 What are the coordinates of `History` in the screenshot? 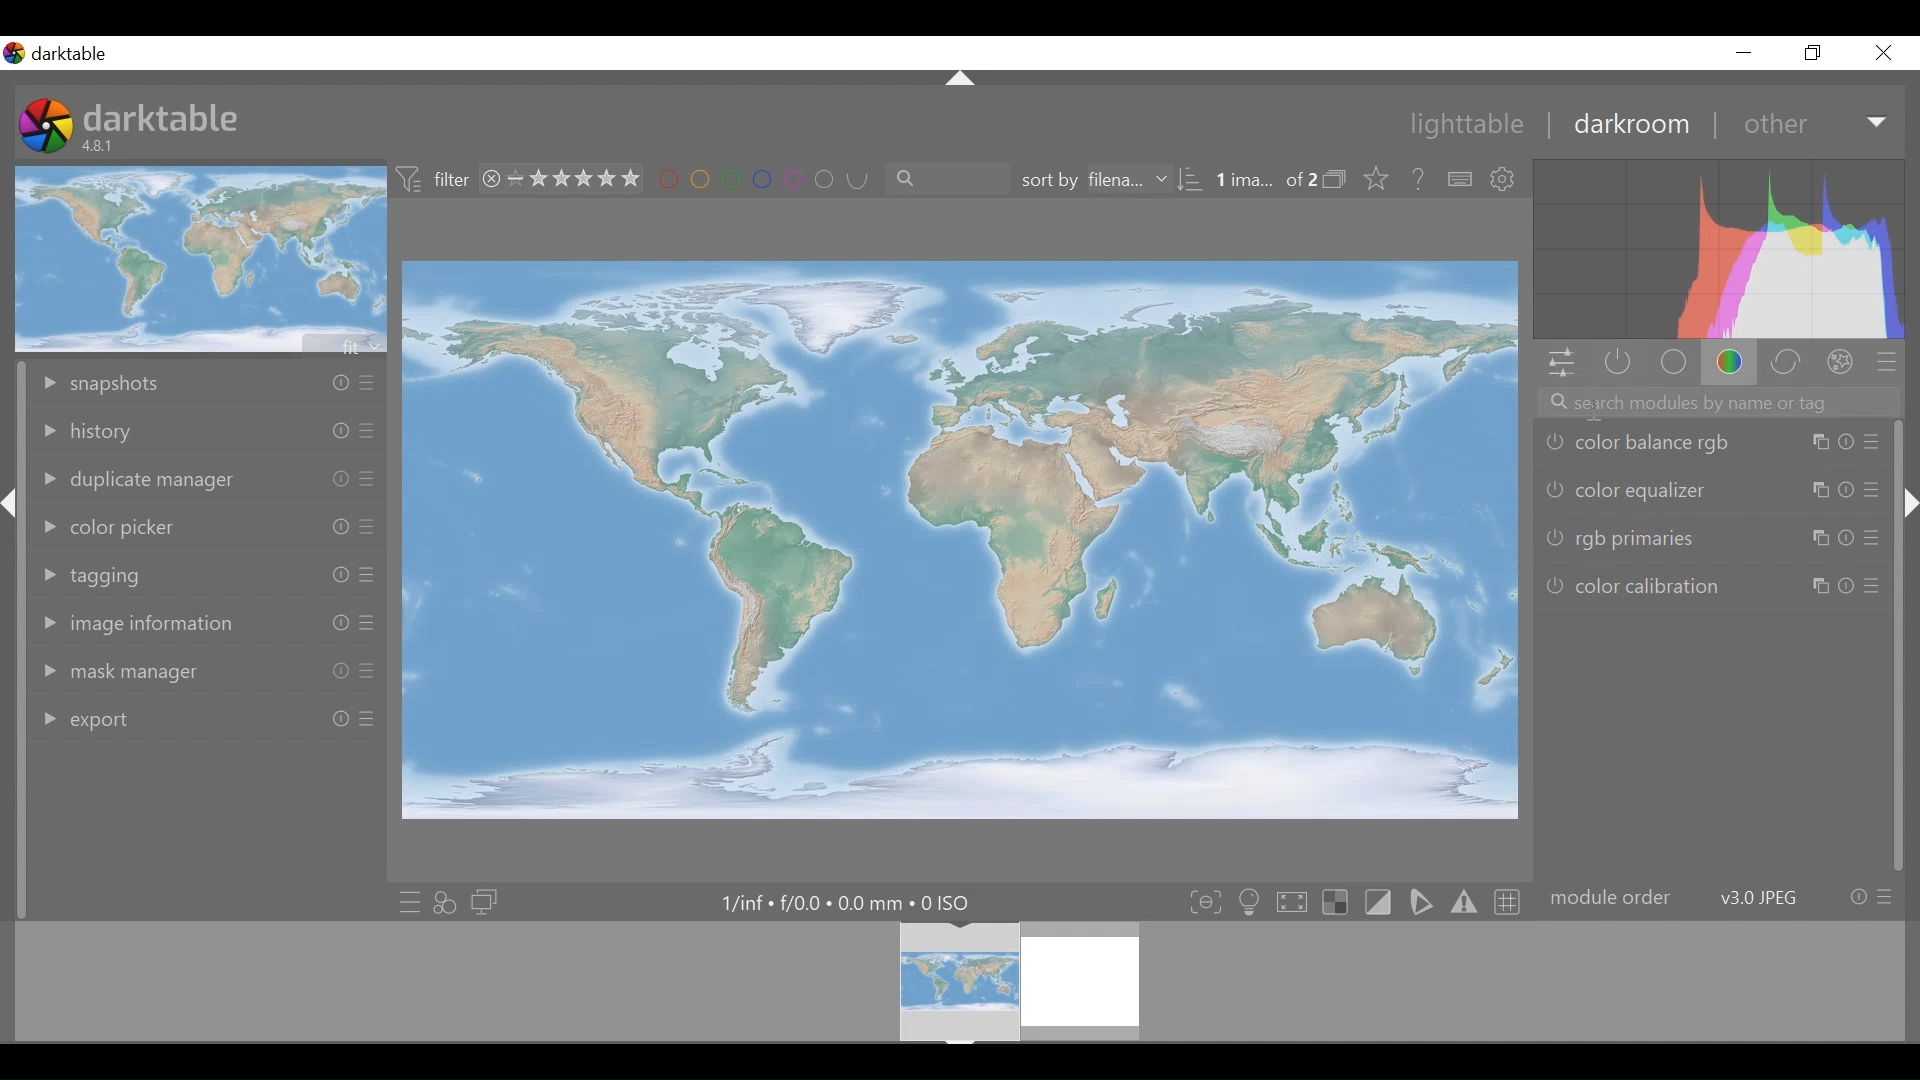 It's located at (207, 431).